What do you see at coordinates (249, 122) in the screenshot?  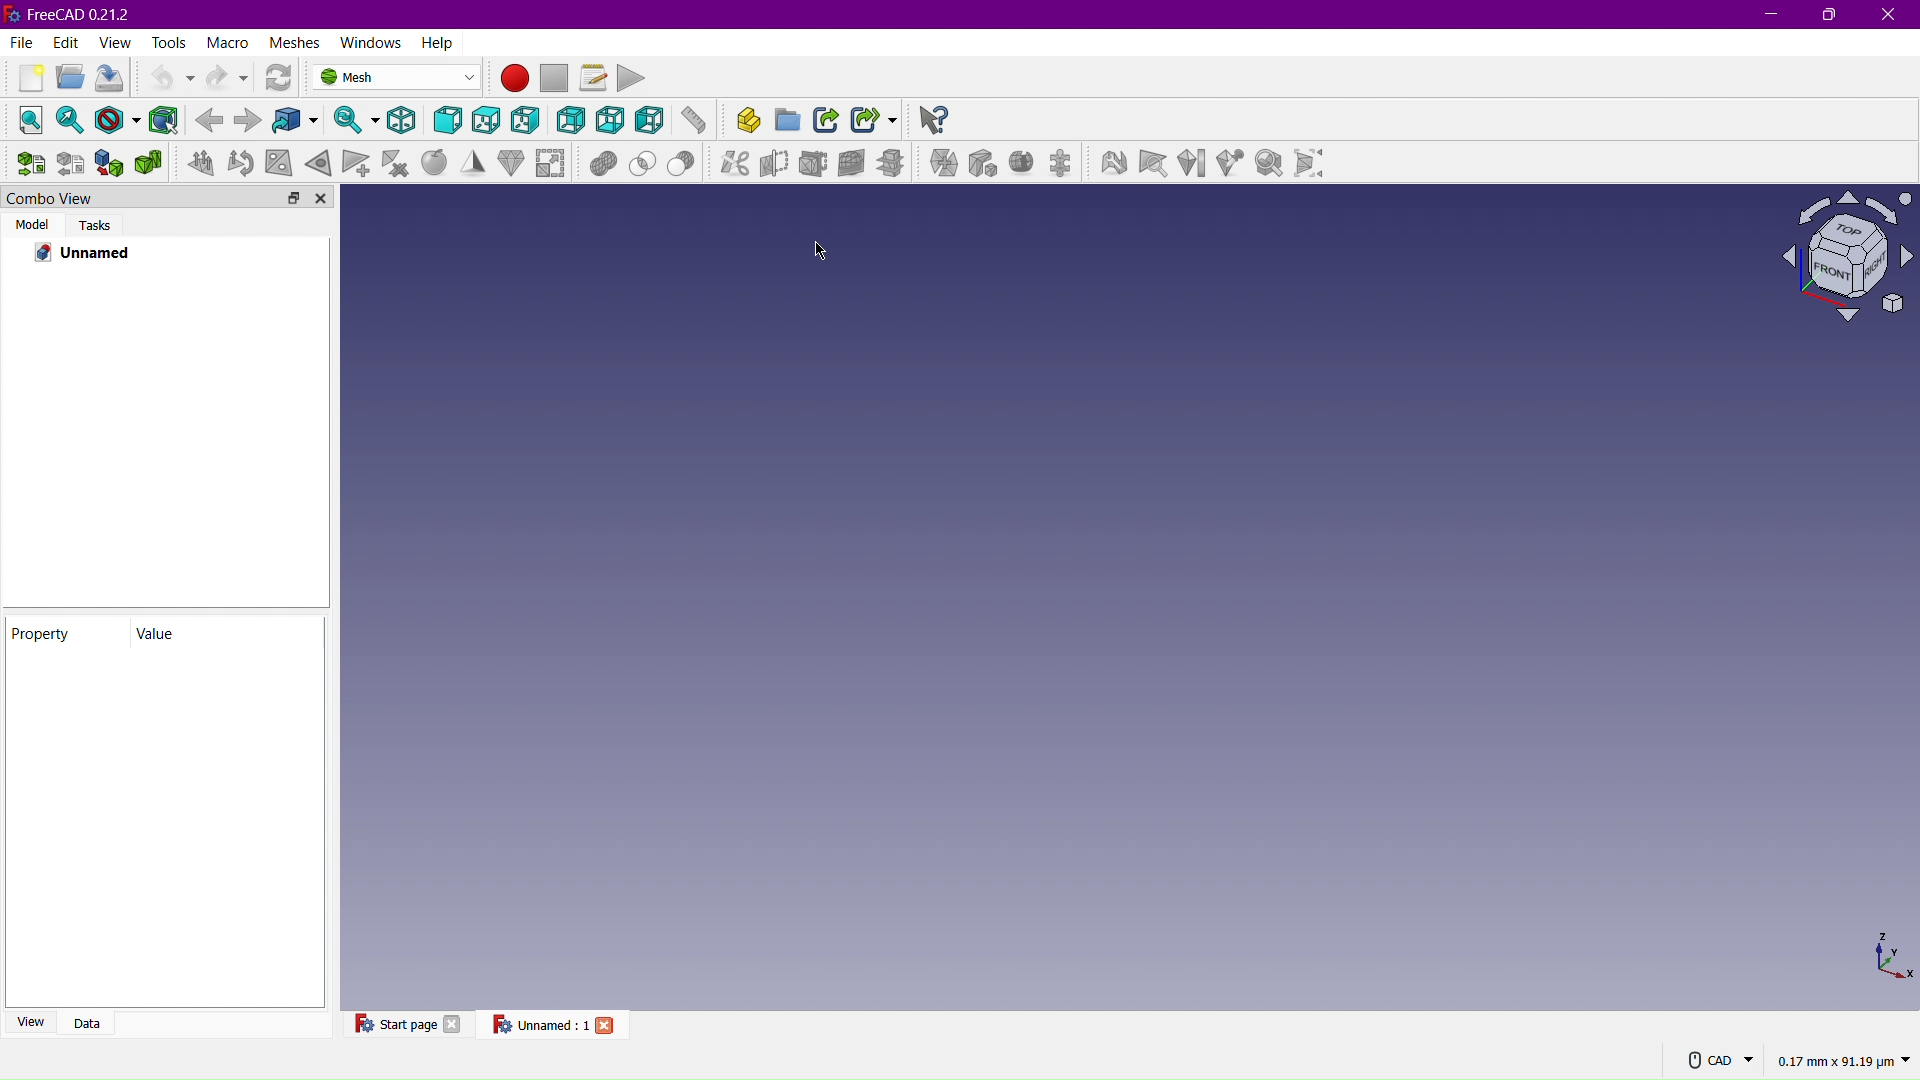 I see `Forward` at bounding box center [249, 122].